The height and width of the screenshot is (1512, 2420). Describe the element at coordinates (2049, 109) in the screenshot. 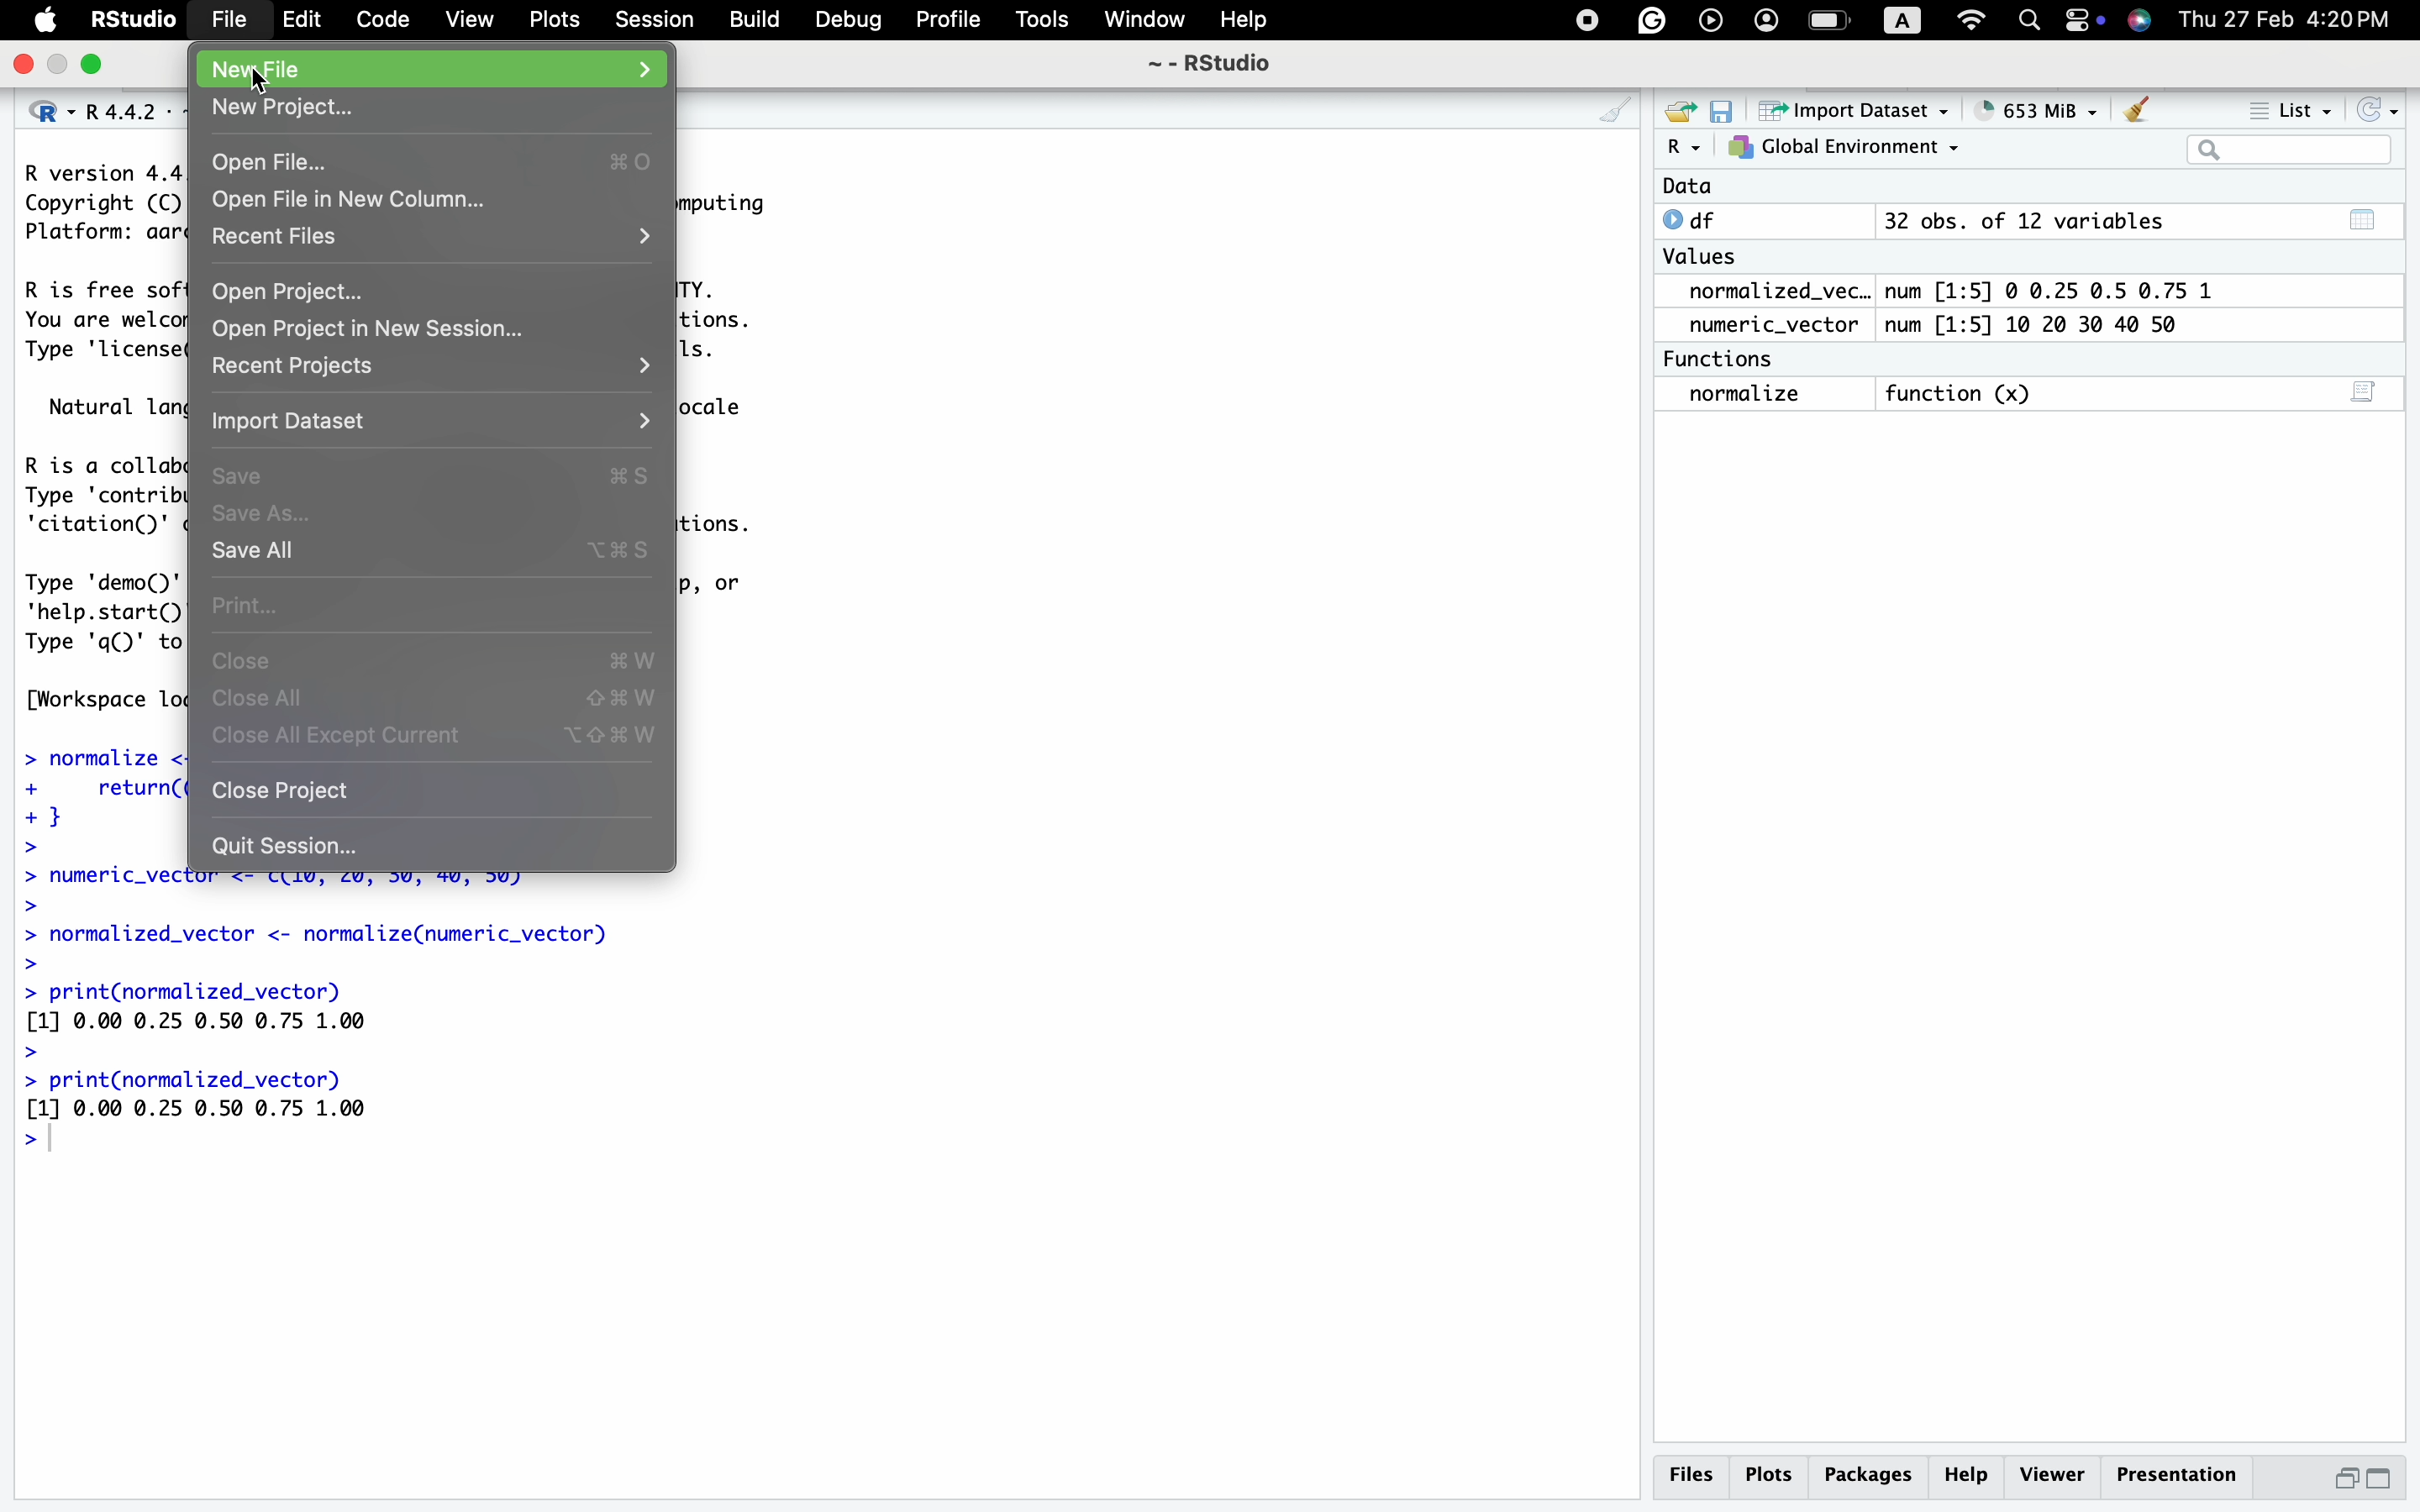

I see `653 MB` at that location.